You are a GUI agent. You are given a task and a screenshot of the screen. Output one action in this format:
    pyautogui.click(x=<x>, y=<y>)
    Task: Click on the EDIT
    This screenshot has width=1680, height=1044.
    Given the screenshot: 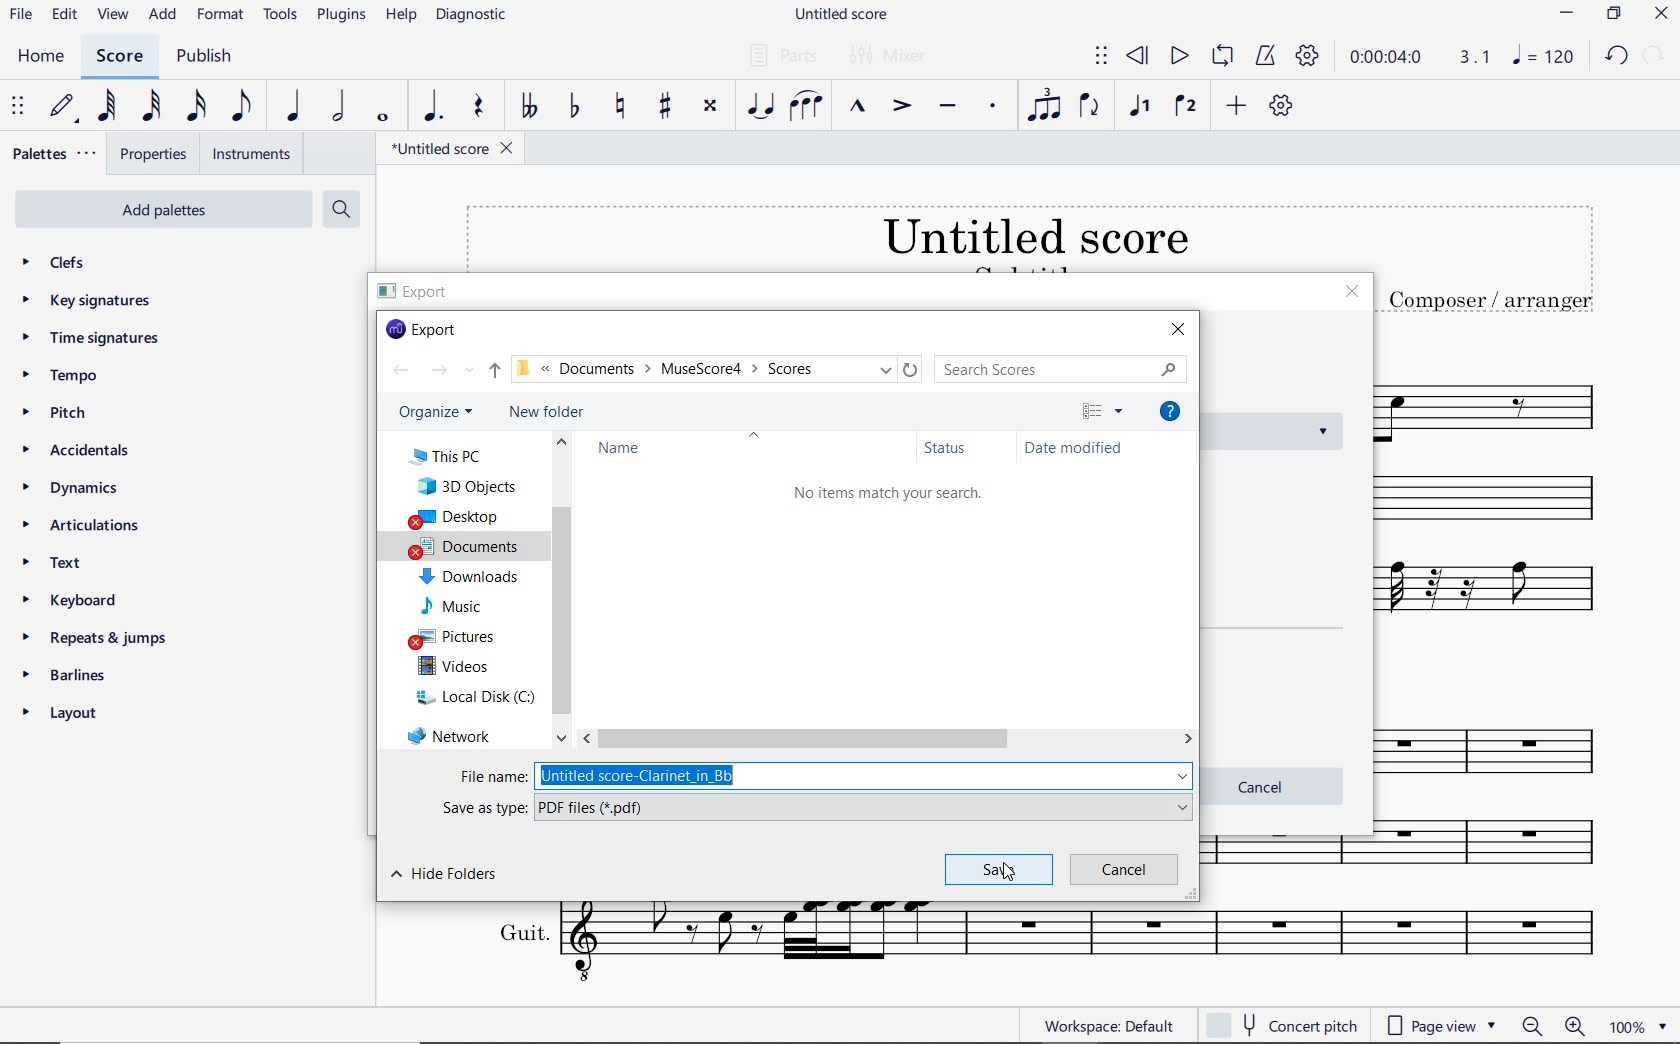 What is the action you would take?
    pyautogui.click(x=65, y=15)
    